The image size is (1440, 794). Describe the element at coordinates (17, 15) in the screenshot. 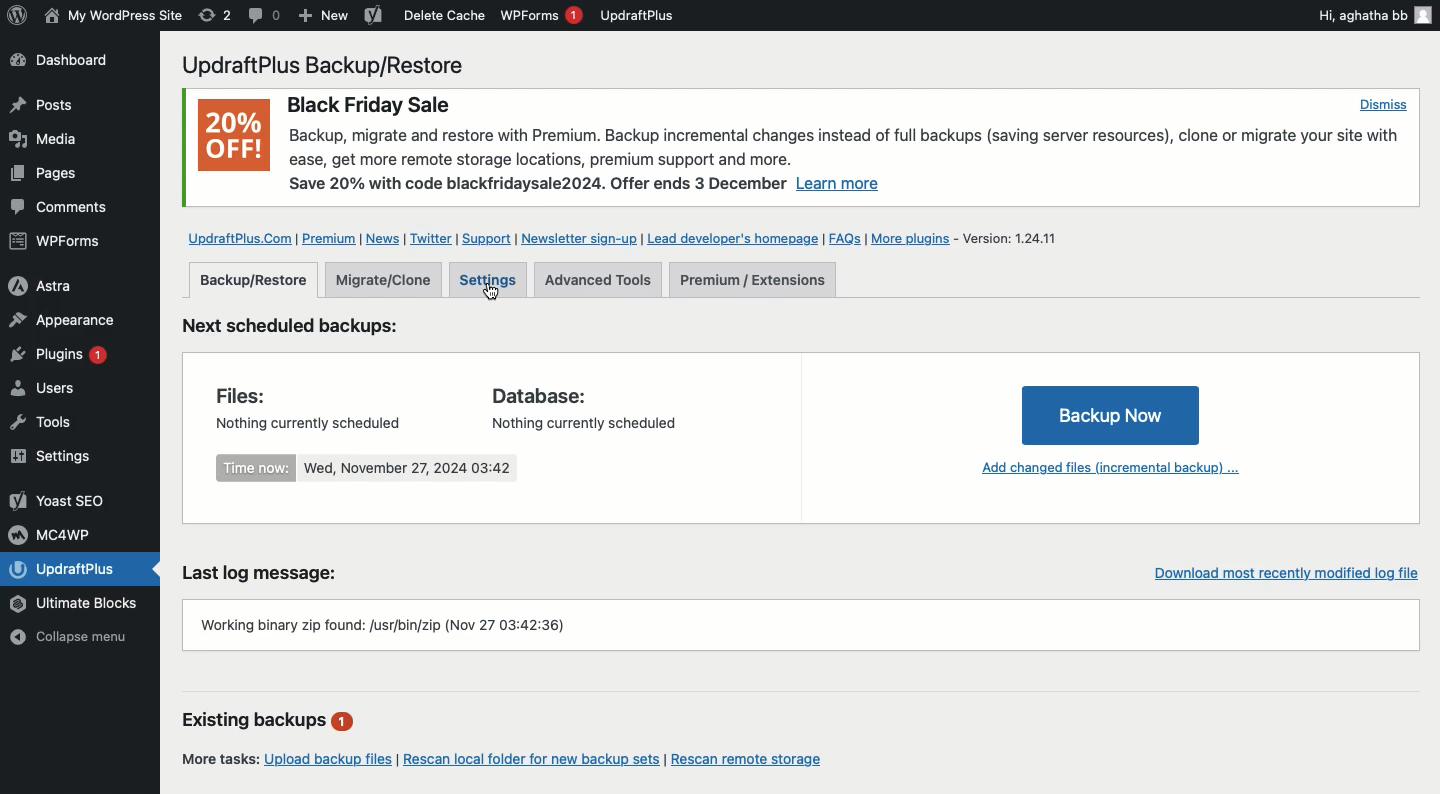

I see `wordpress logo` at that location.